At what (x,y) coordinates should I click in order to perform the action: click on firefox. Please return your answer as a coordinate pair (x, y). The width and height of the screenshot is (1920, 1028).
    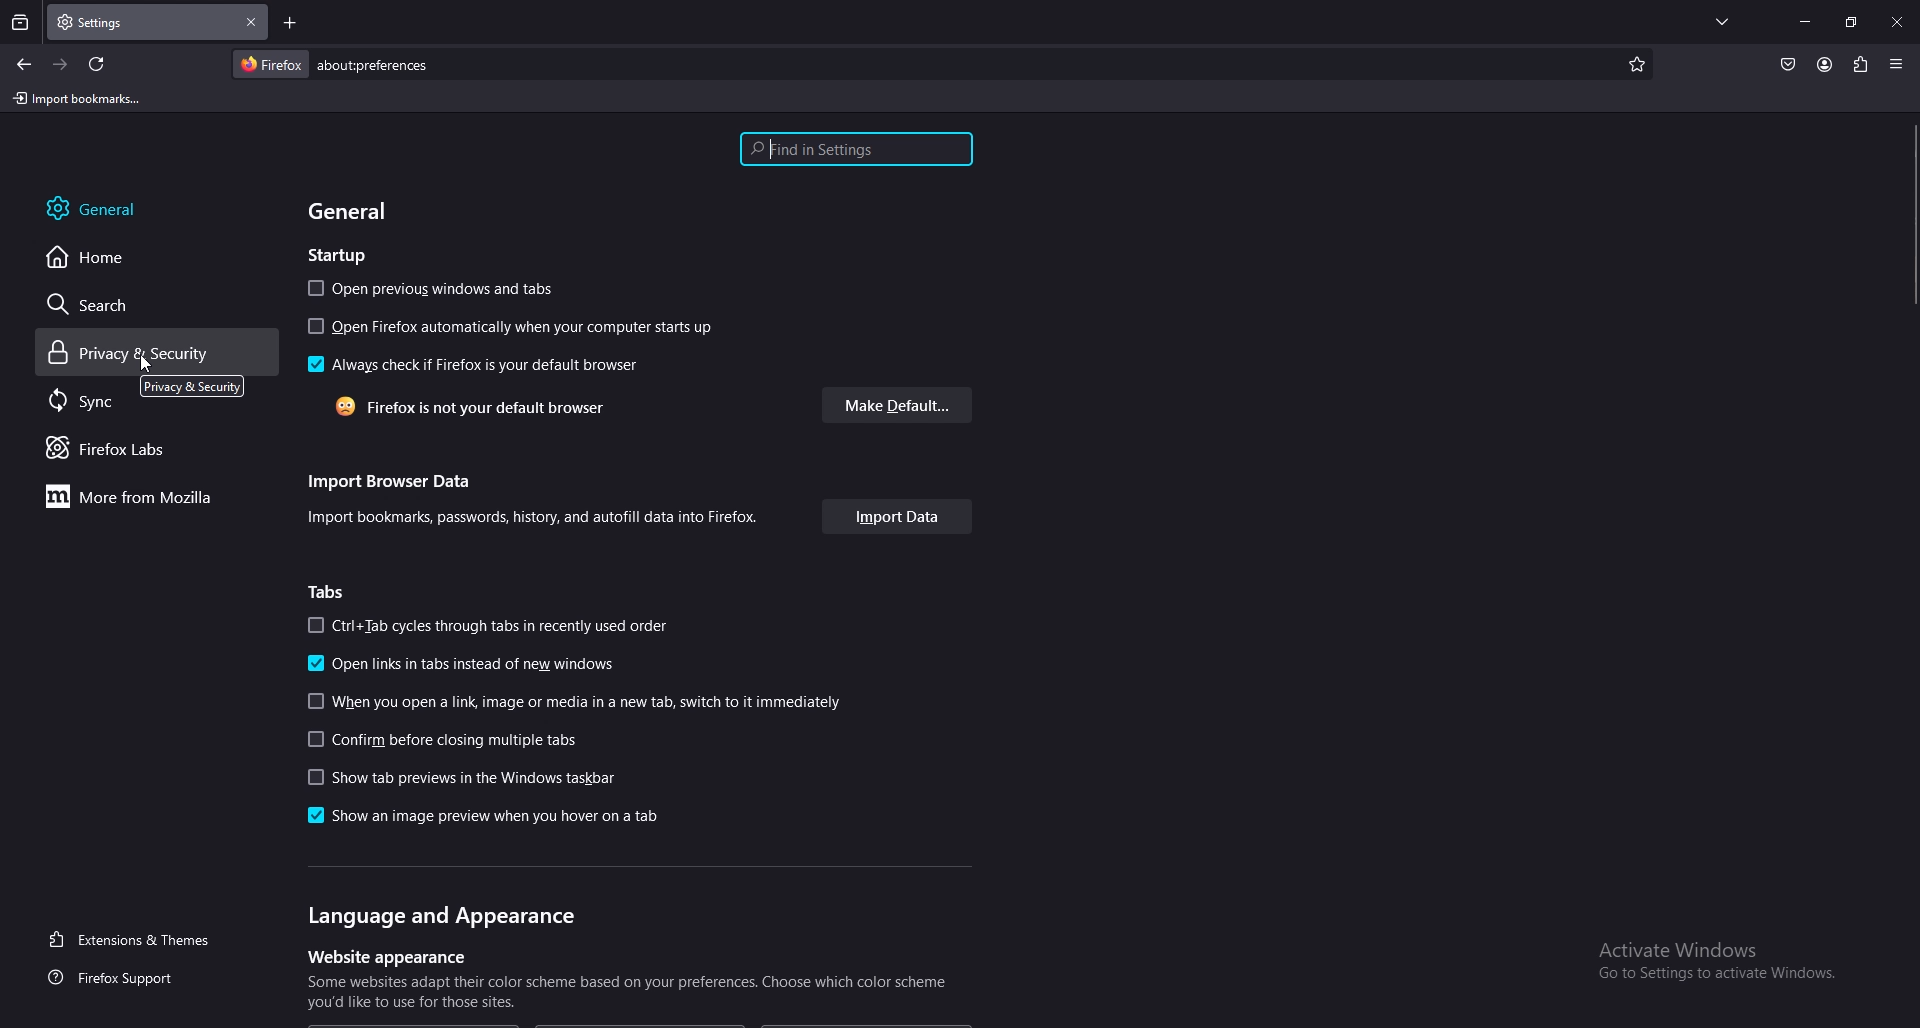
    Looking at the image, I should click on (270, 64).